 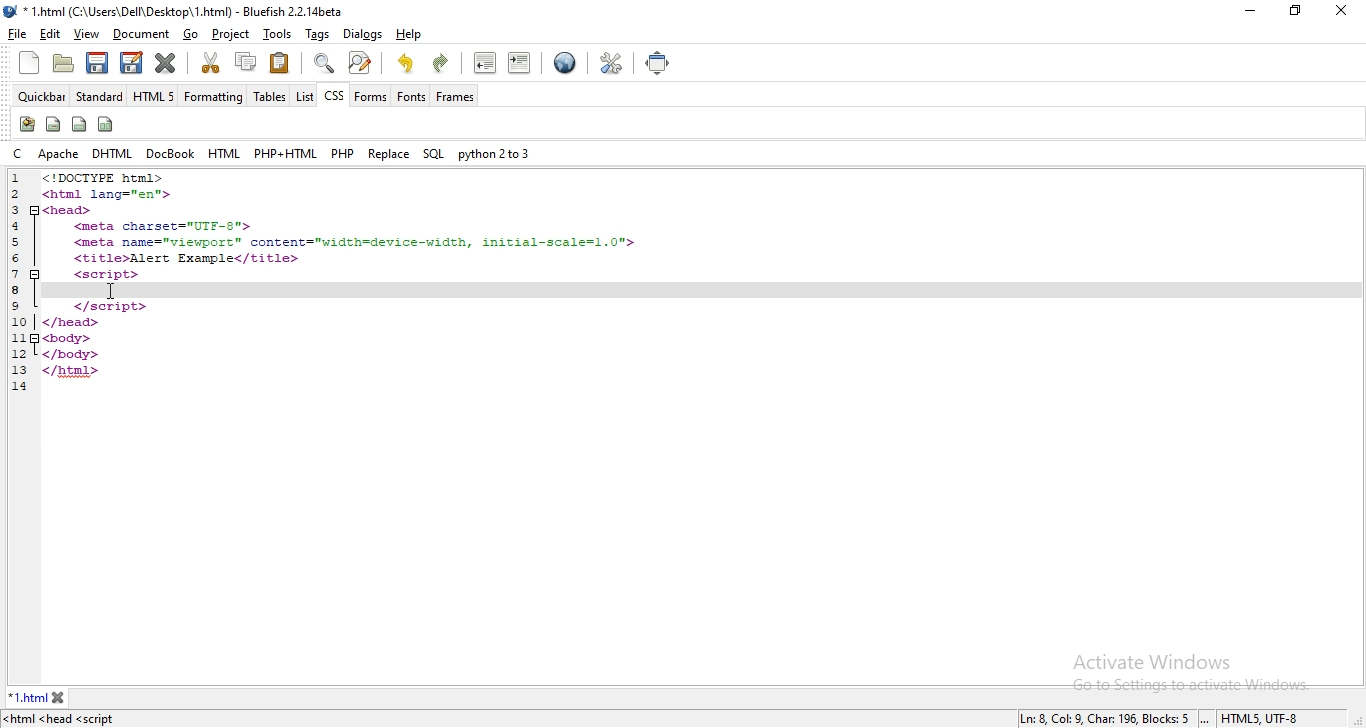 I want to click on Activate Windows, so click(x=1151, y=661).